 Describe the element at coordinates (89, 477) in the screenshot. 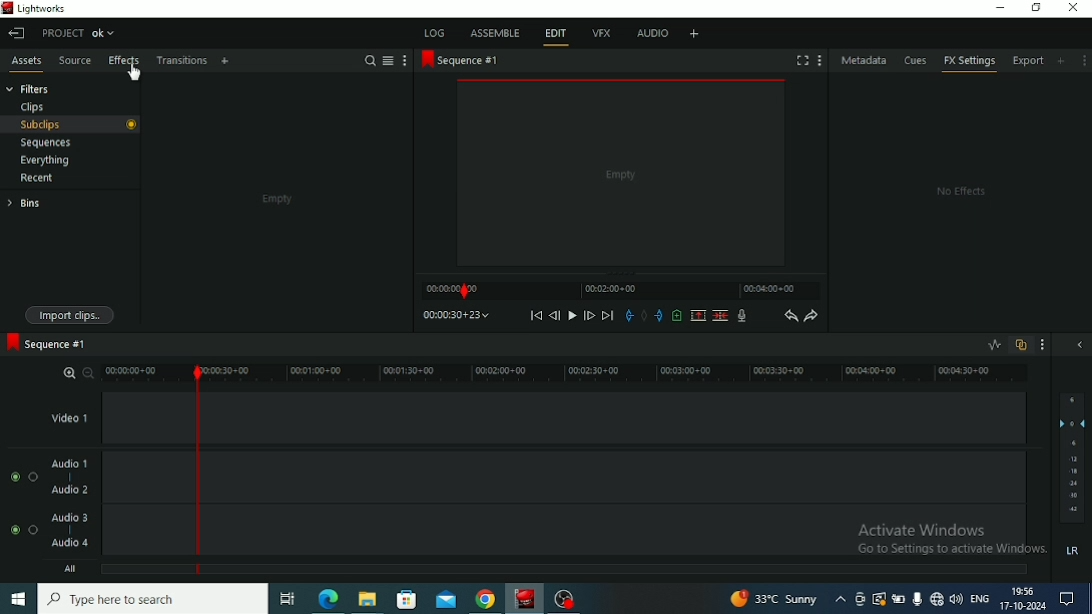

I see `Audio 1  and 2` at that location.